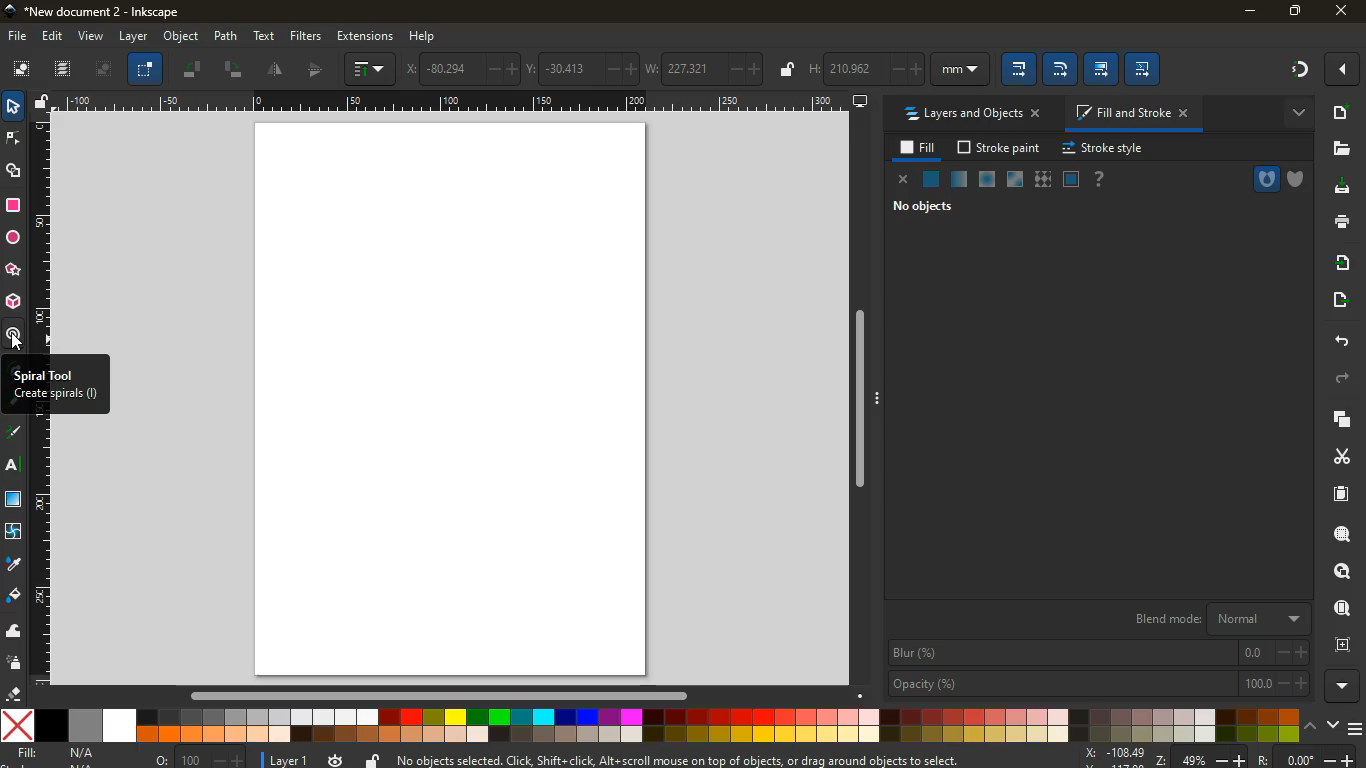 This screenshot has width=1366, height=768. I want to click on tilt, so click(233, 70).